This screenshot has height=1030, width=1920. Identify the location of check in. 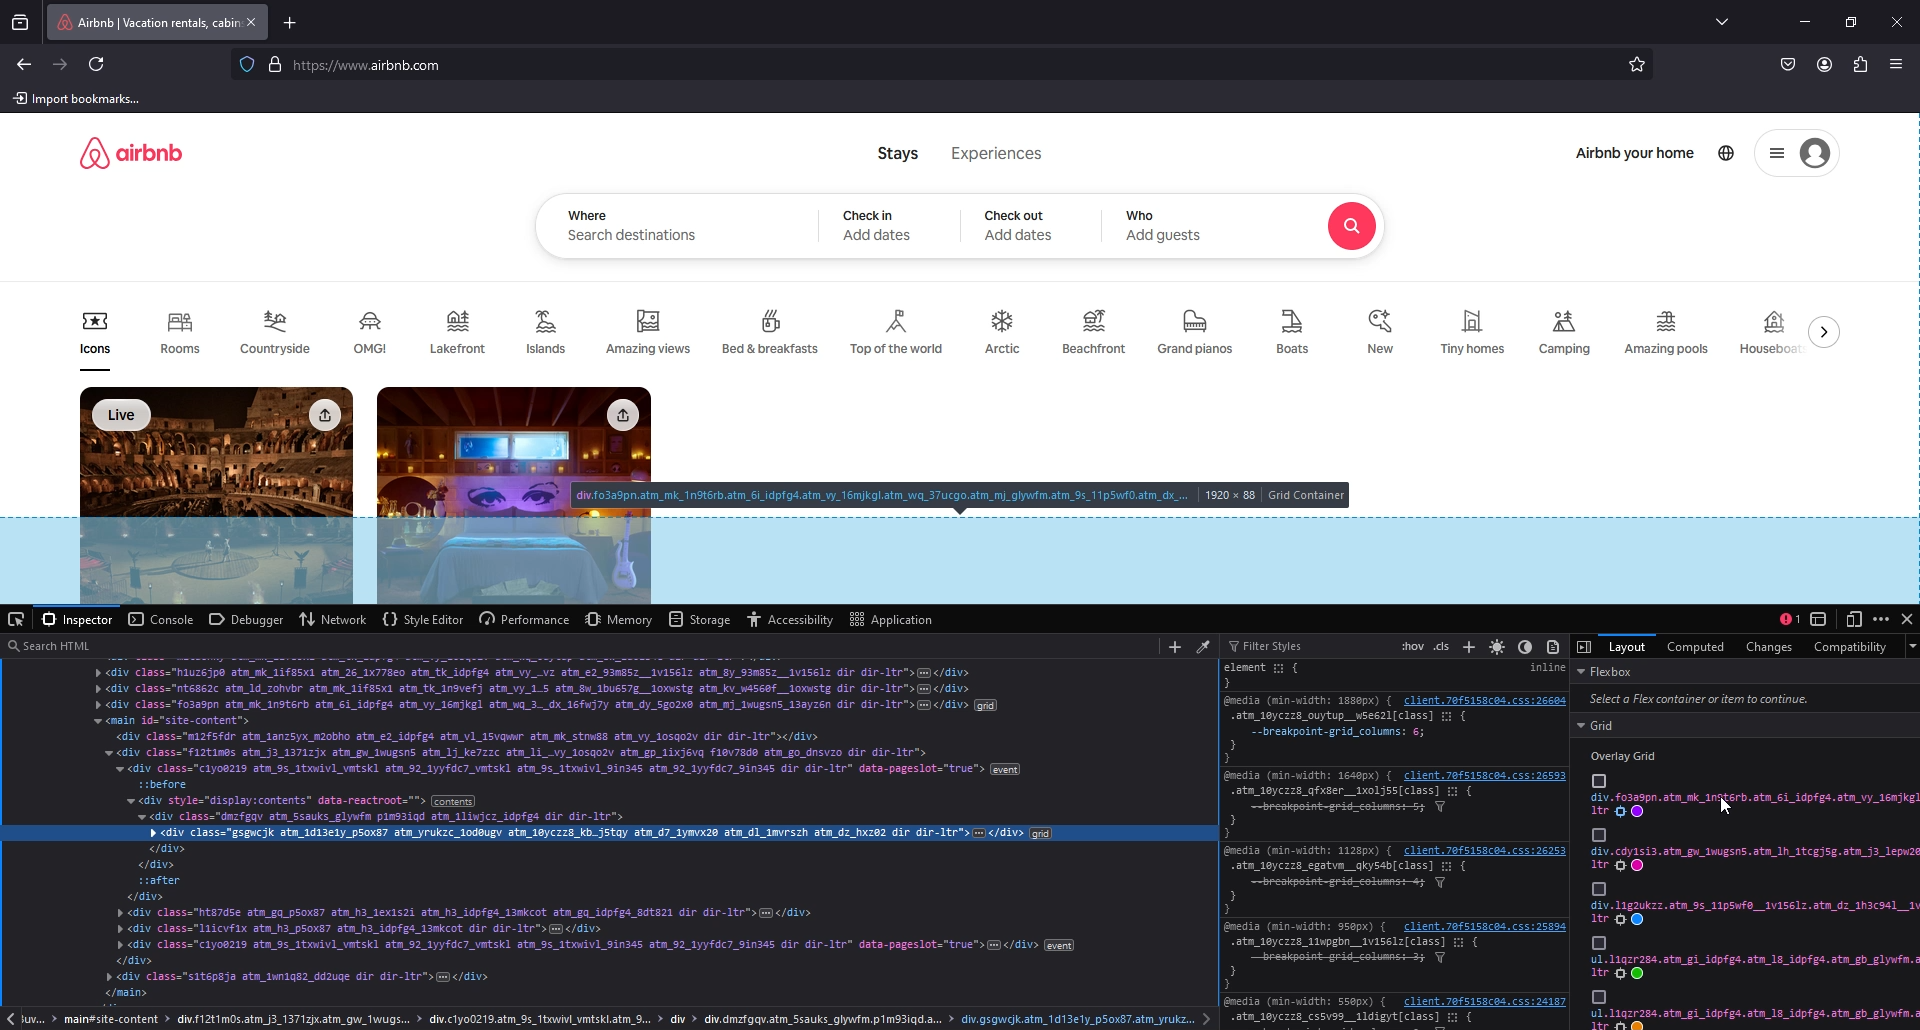
(873, 214).